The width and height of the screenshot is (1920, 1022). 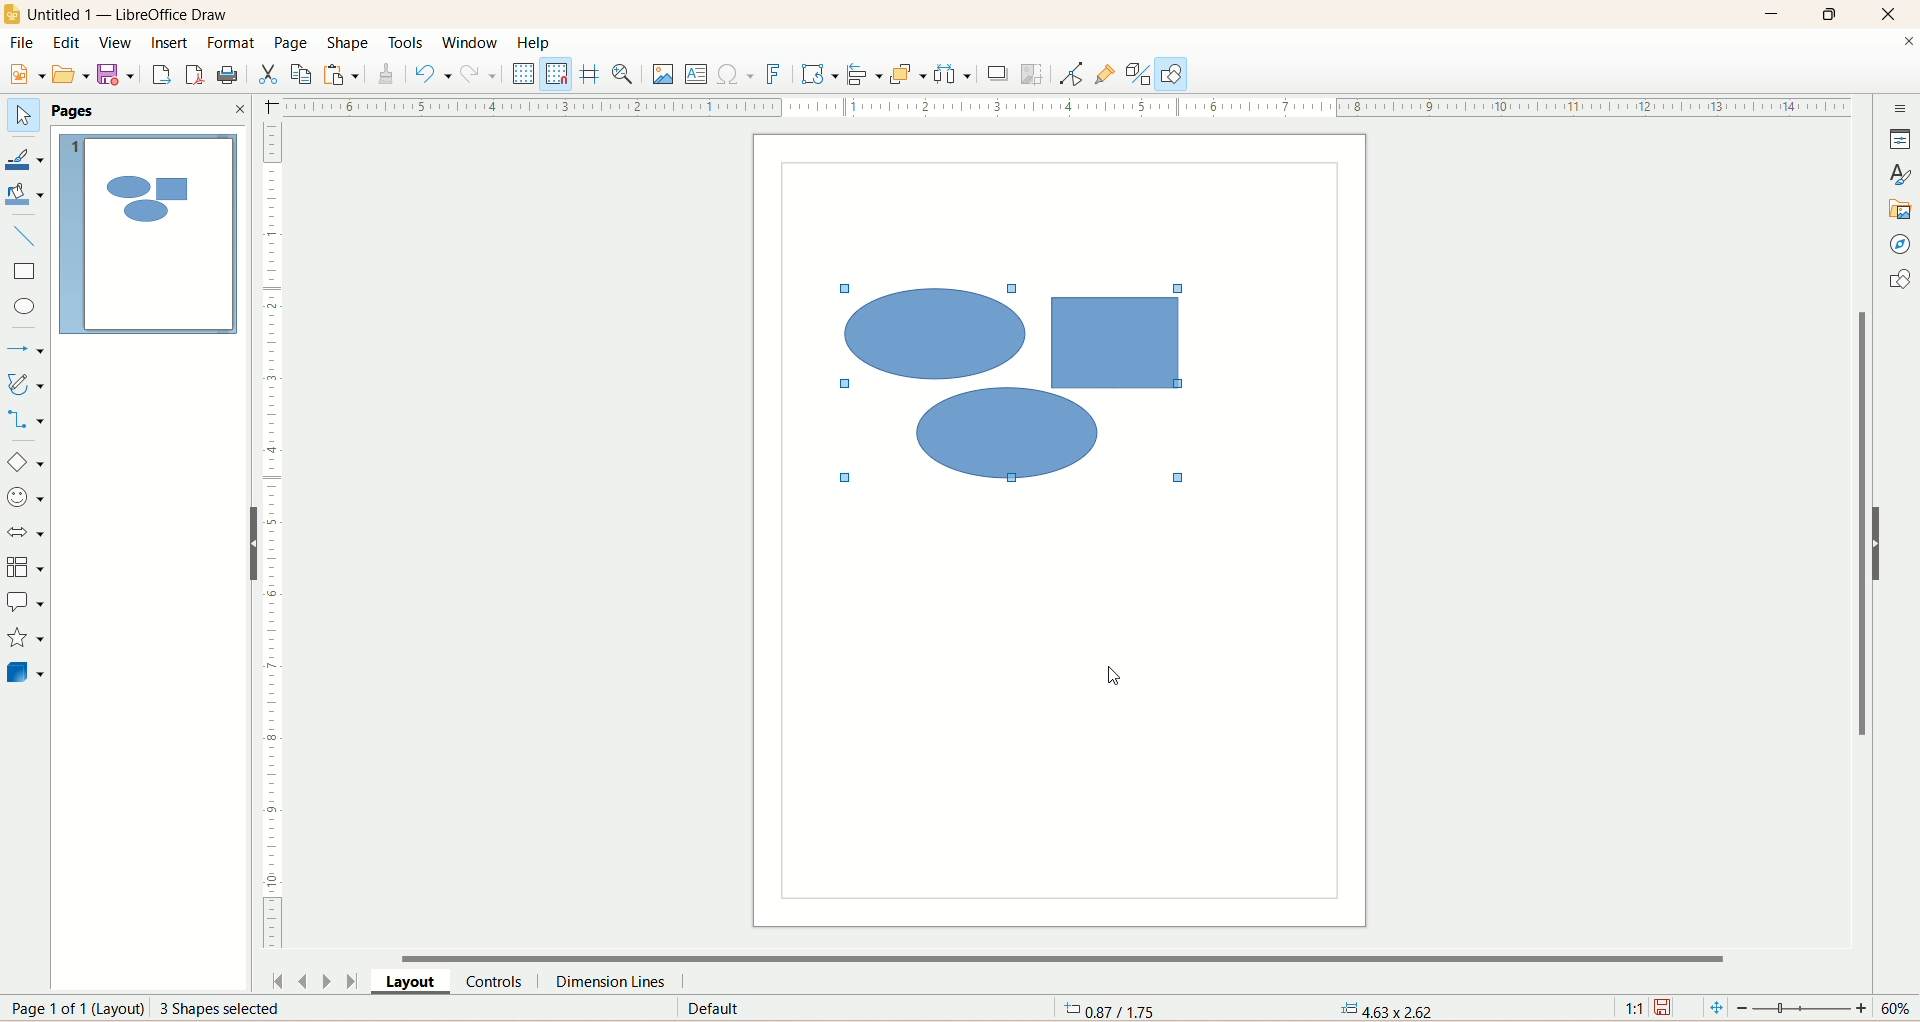 I want to click on stars and banners, so click(x=24, y=639).